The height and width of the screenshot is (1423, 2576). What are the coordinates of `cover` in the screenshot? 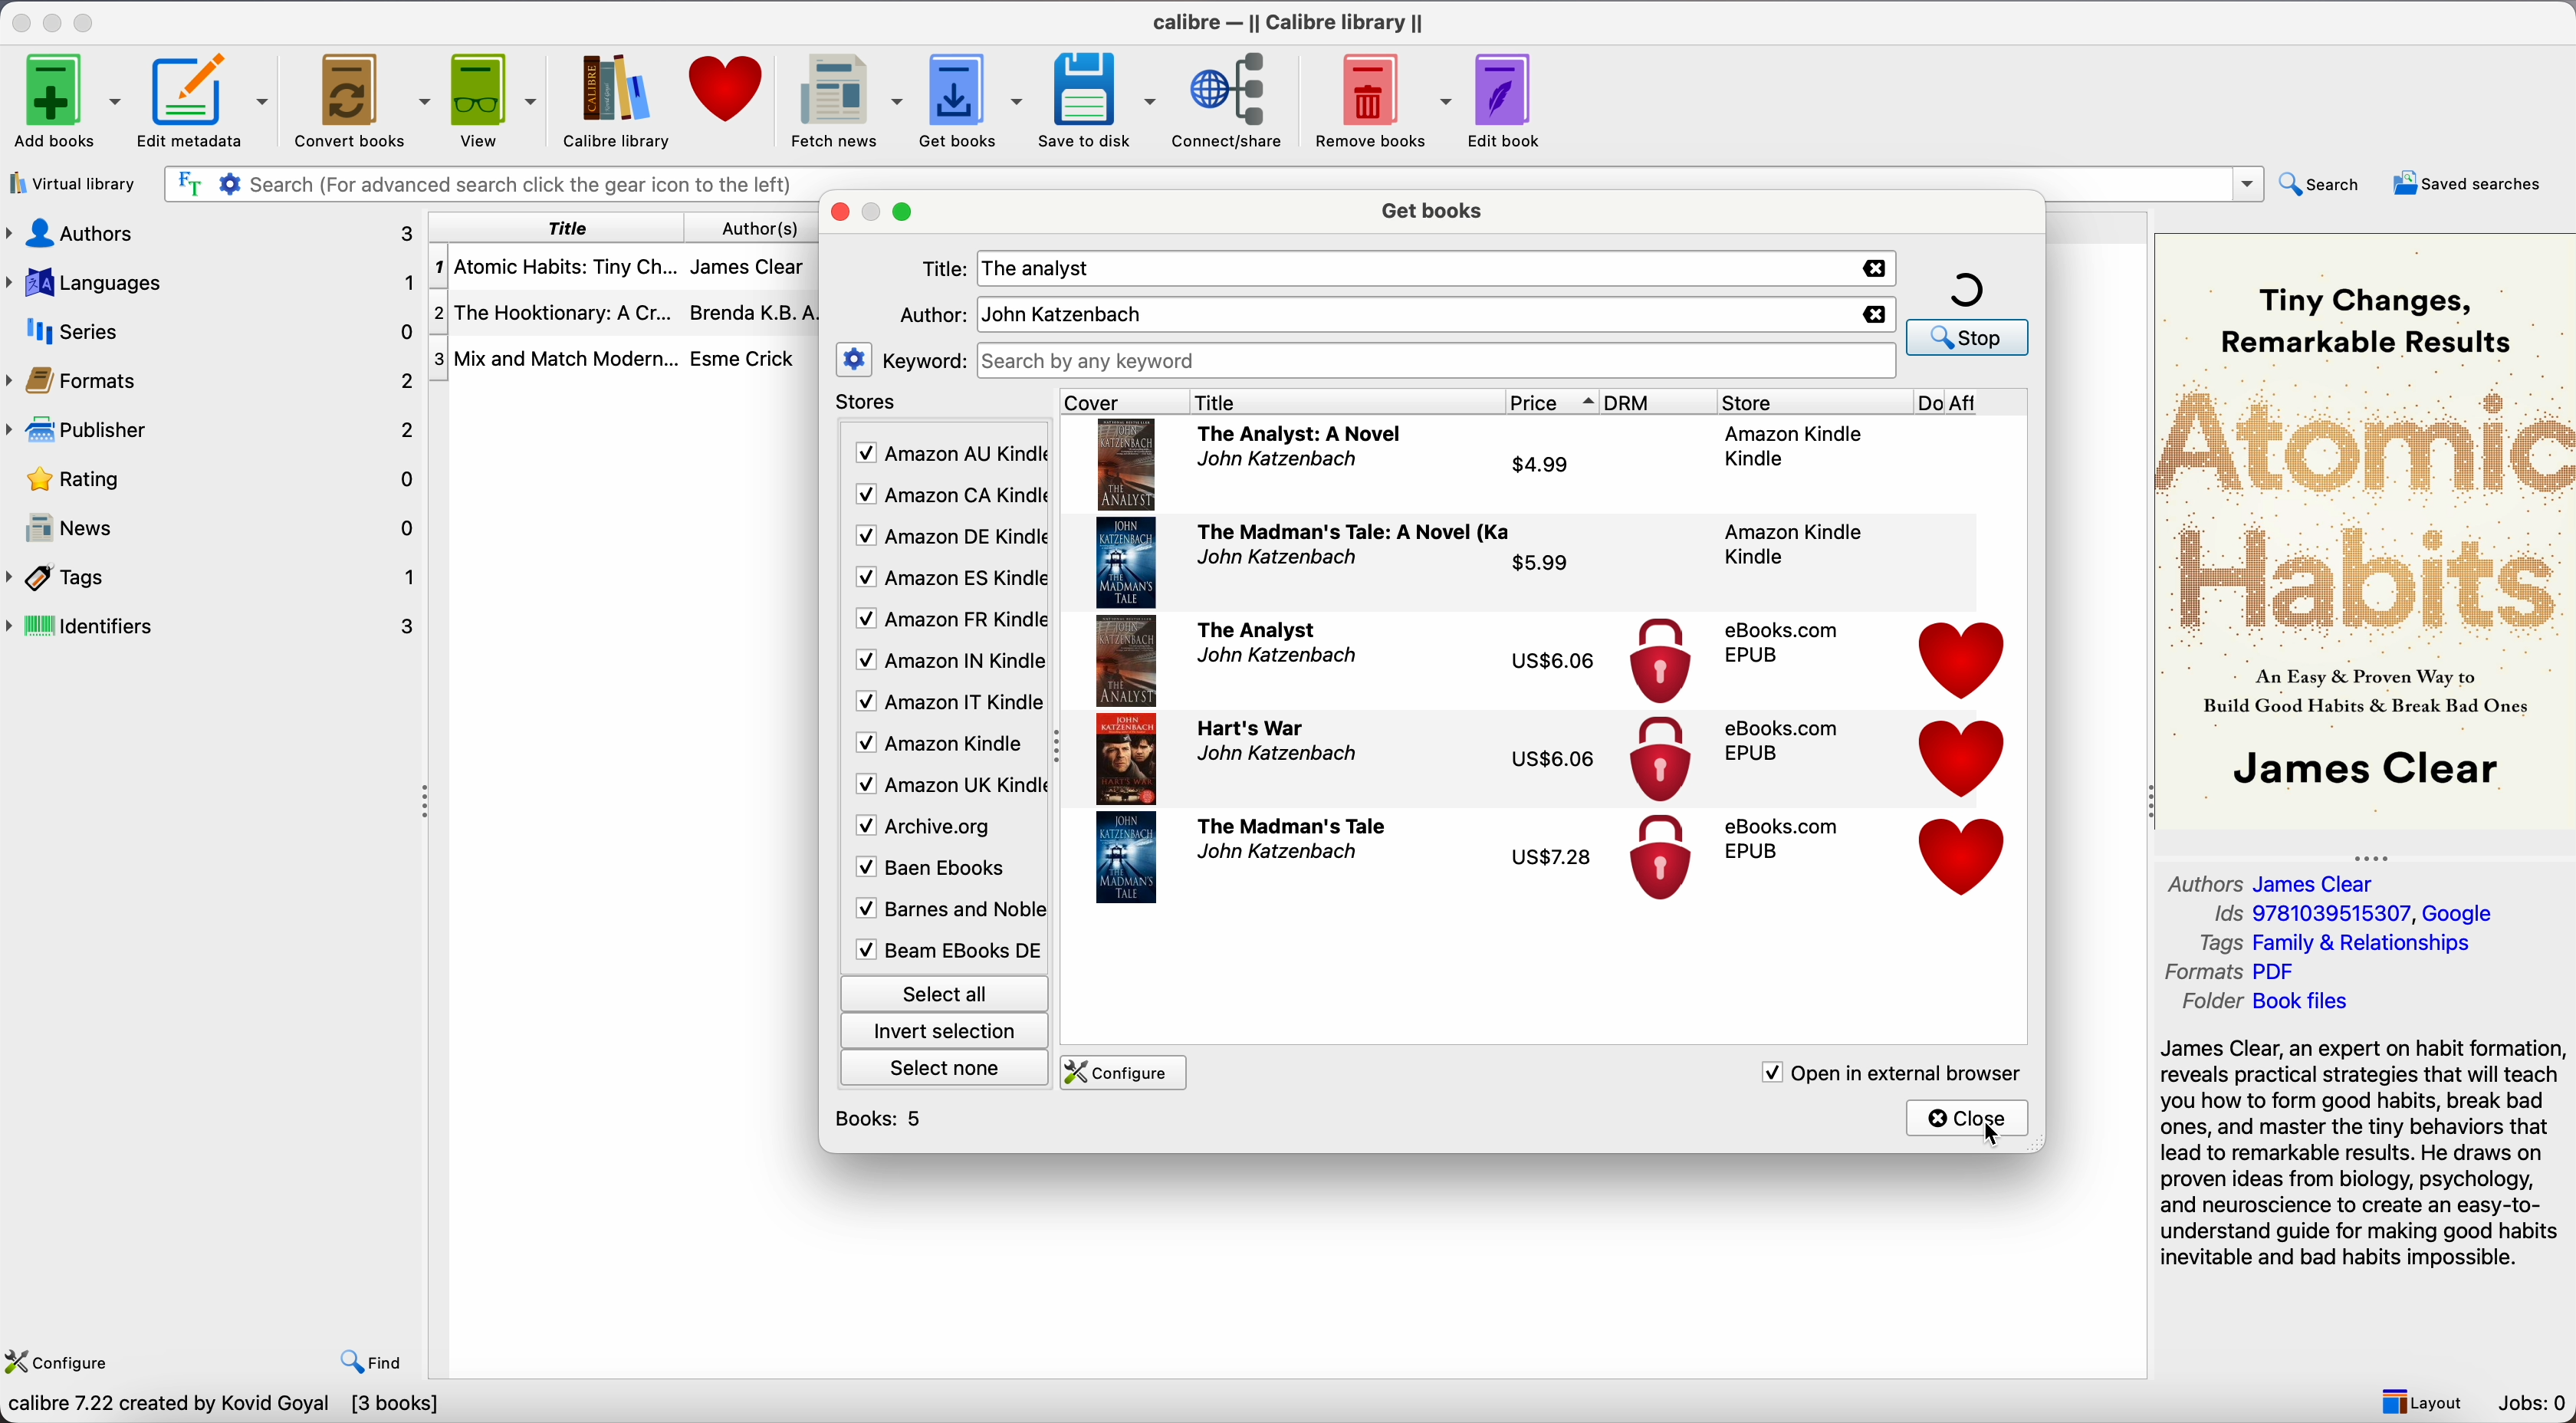 It's located at (1116, 401).